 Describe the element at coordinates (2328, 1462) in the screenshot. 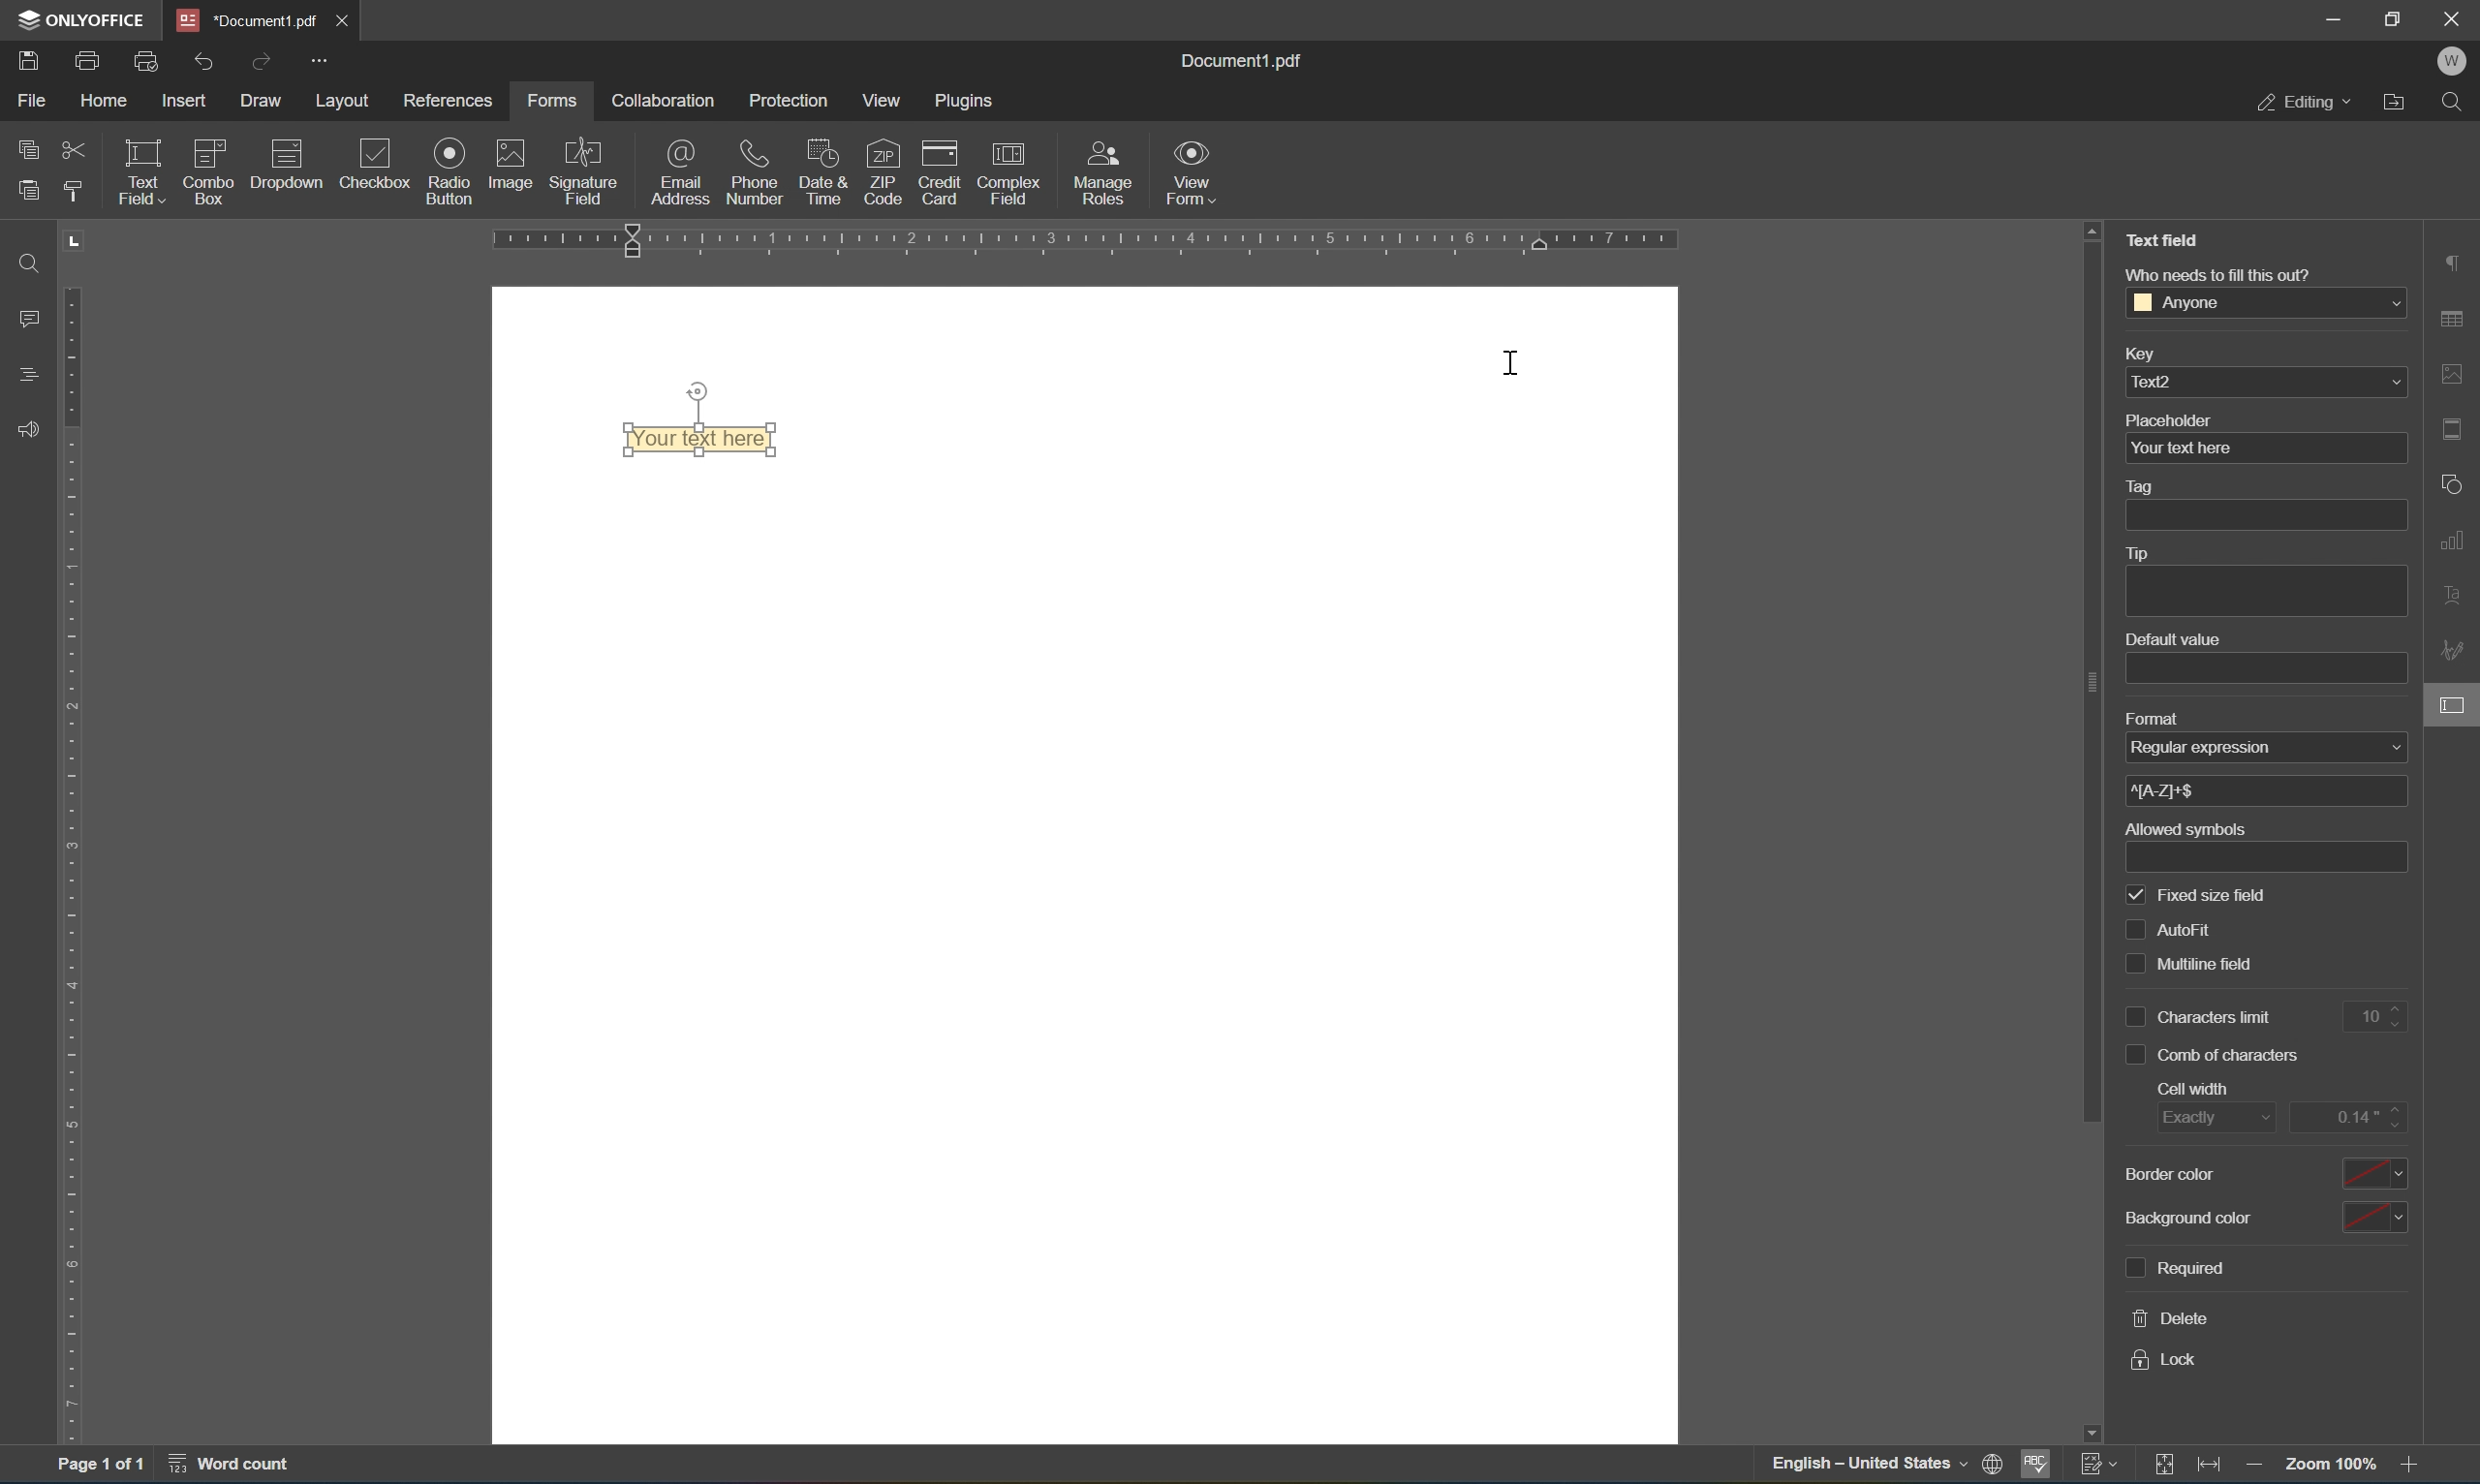

I see `zoom 100%` at that location.